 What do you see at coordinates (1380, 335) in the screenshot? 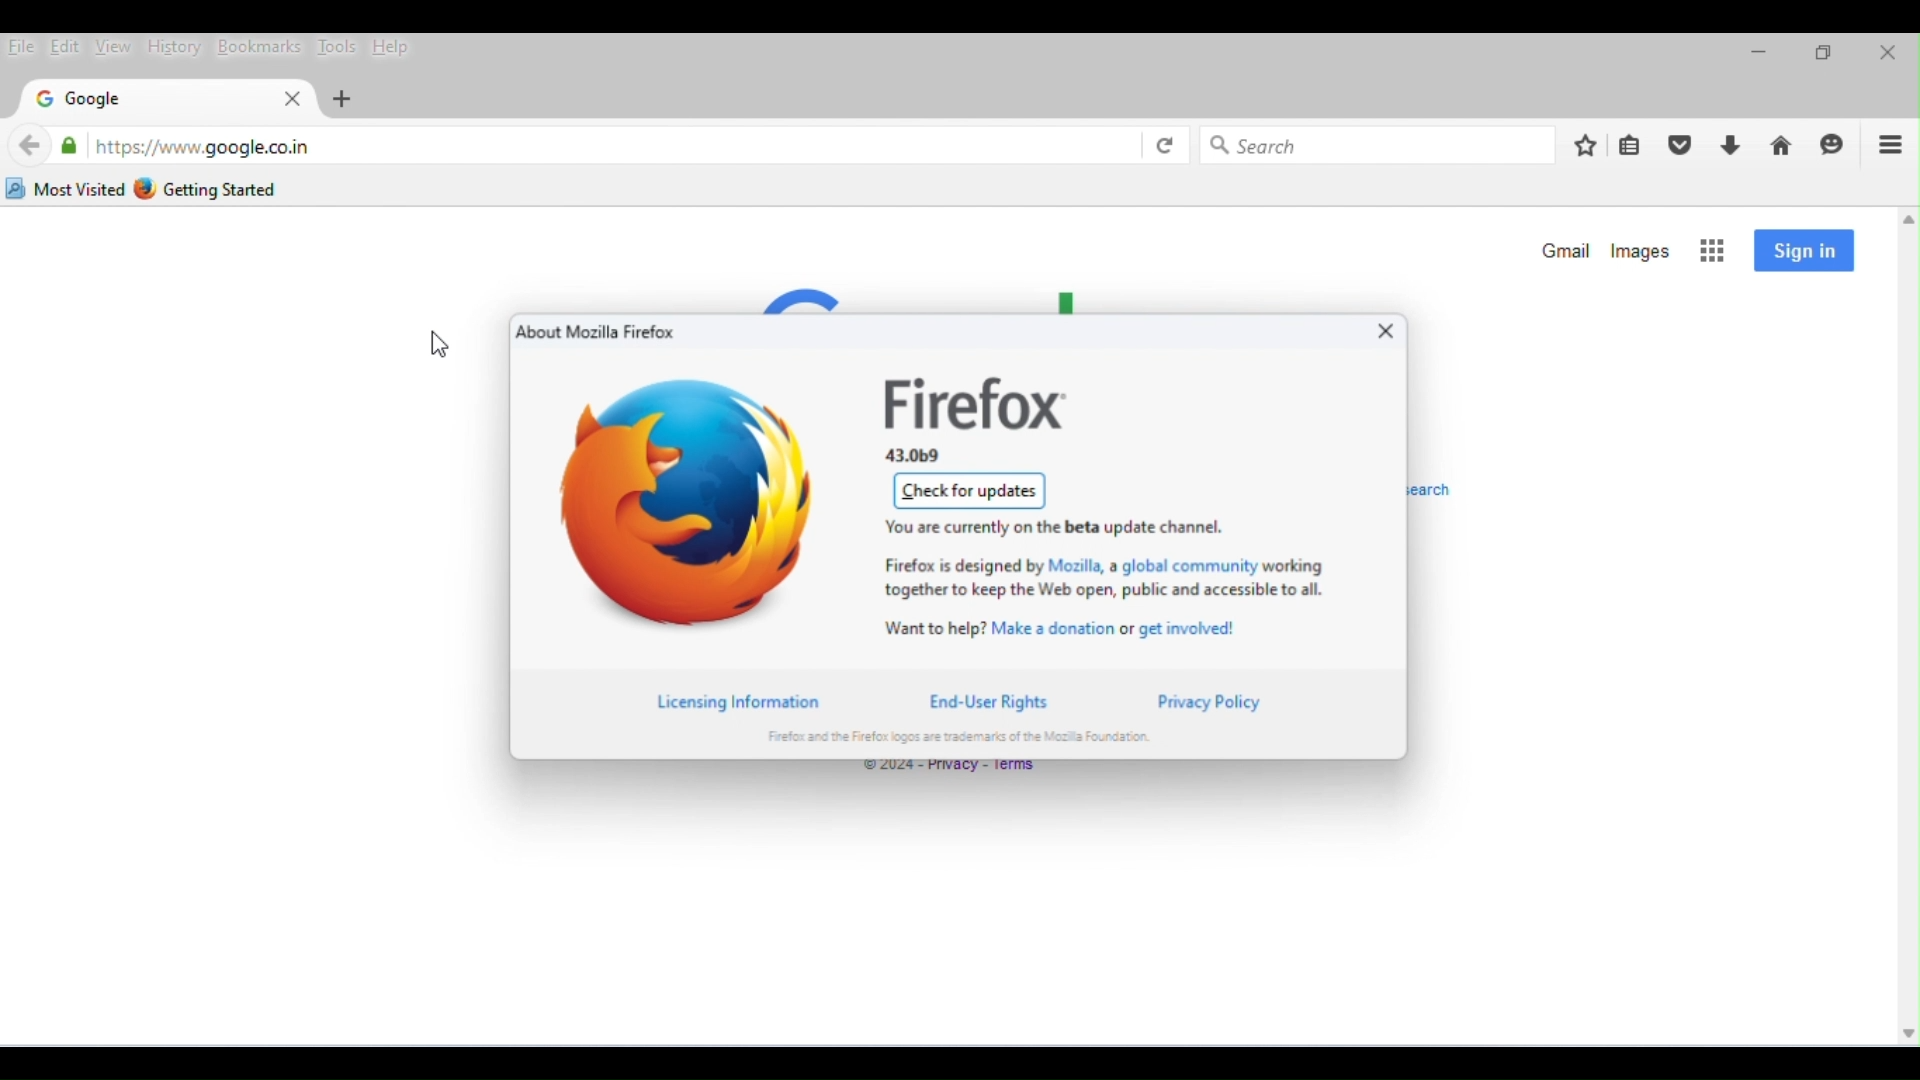
I see `close` at bounding box center [1380, 335].